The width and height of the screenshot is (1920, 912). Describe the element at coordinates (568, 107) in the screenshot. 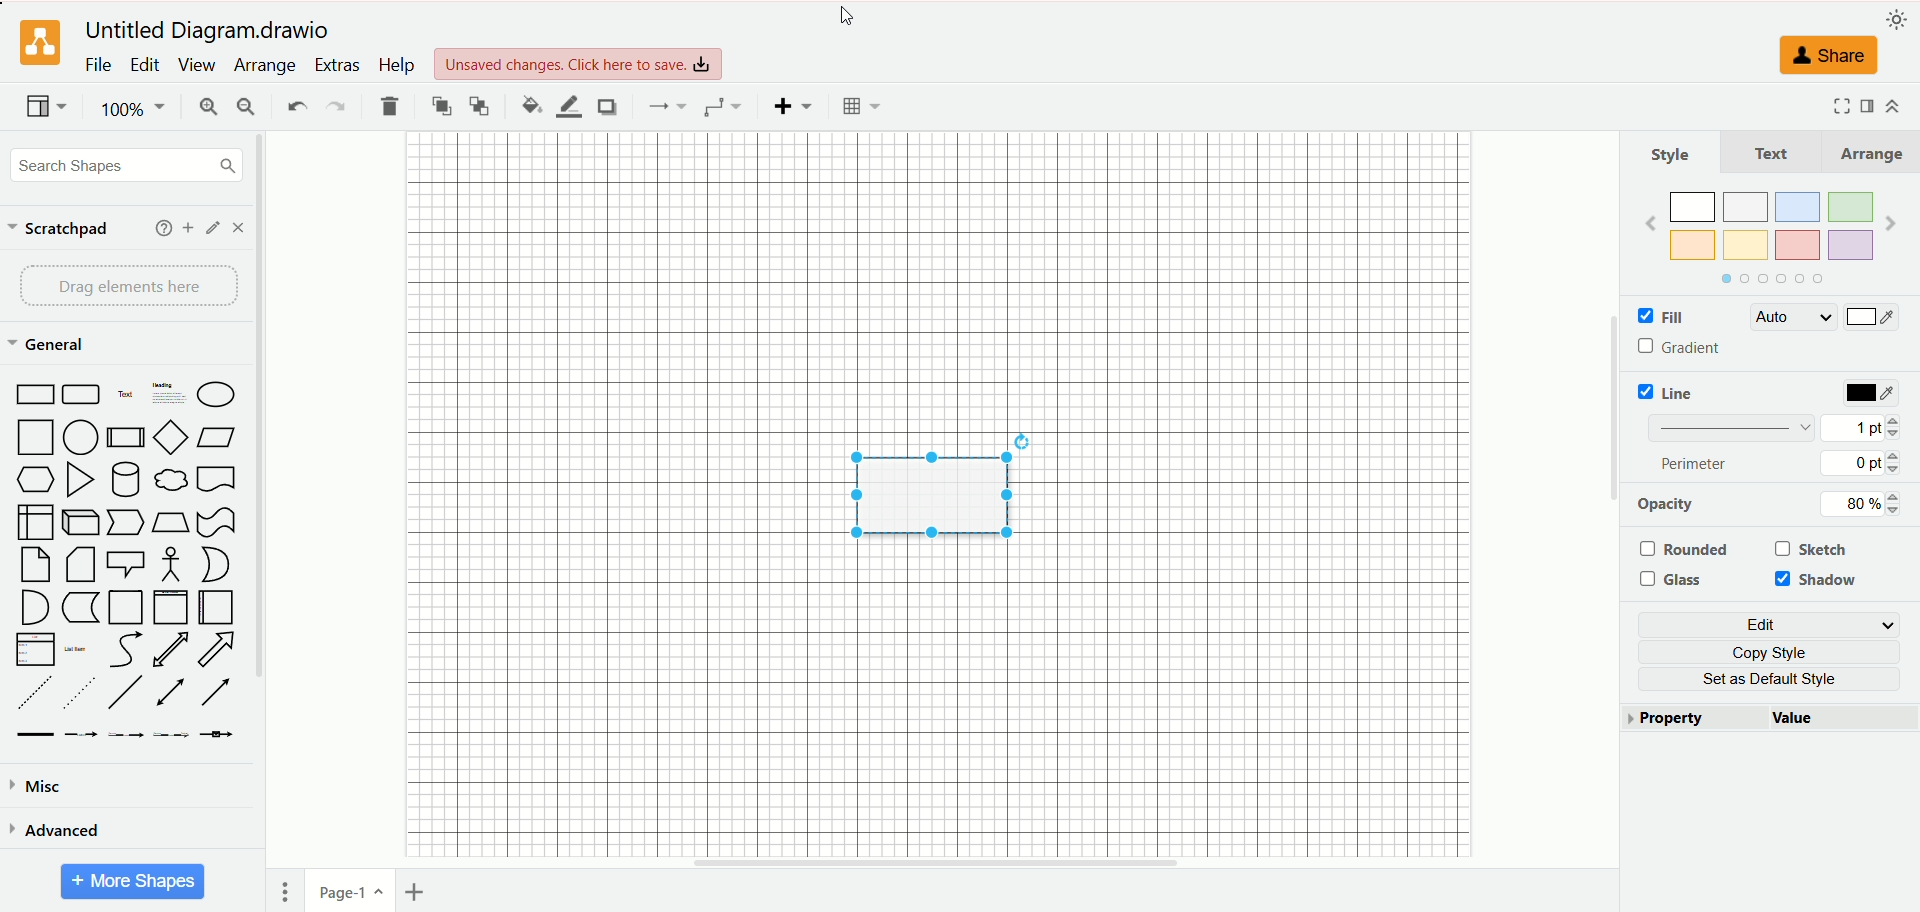

I see `line color` at that location.